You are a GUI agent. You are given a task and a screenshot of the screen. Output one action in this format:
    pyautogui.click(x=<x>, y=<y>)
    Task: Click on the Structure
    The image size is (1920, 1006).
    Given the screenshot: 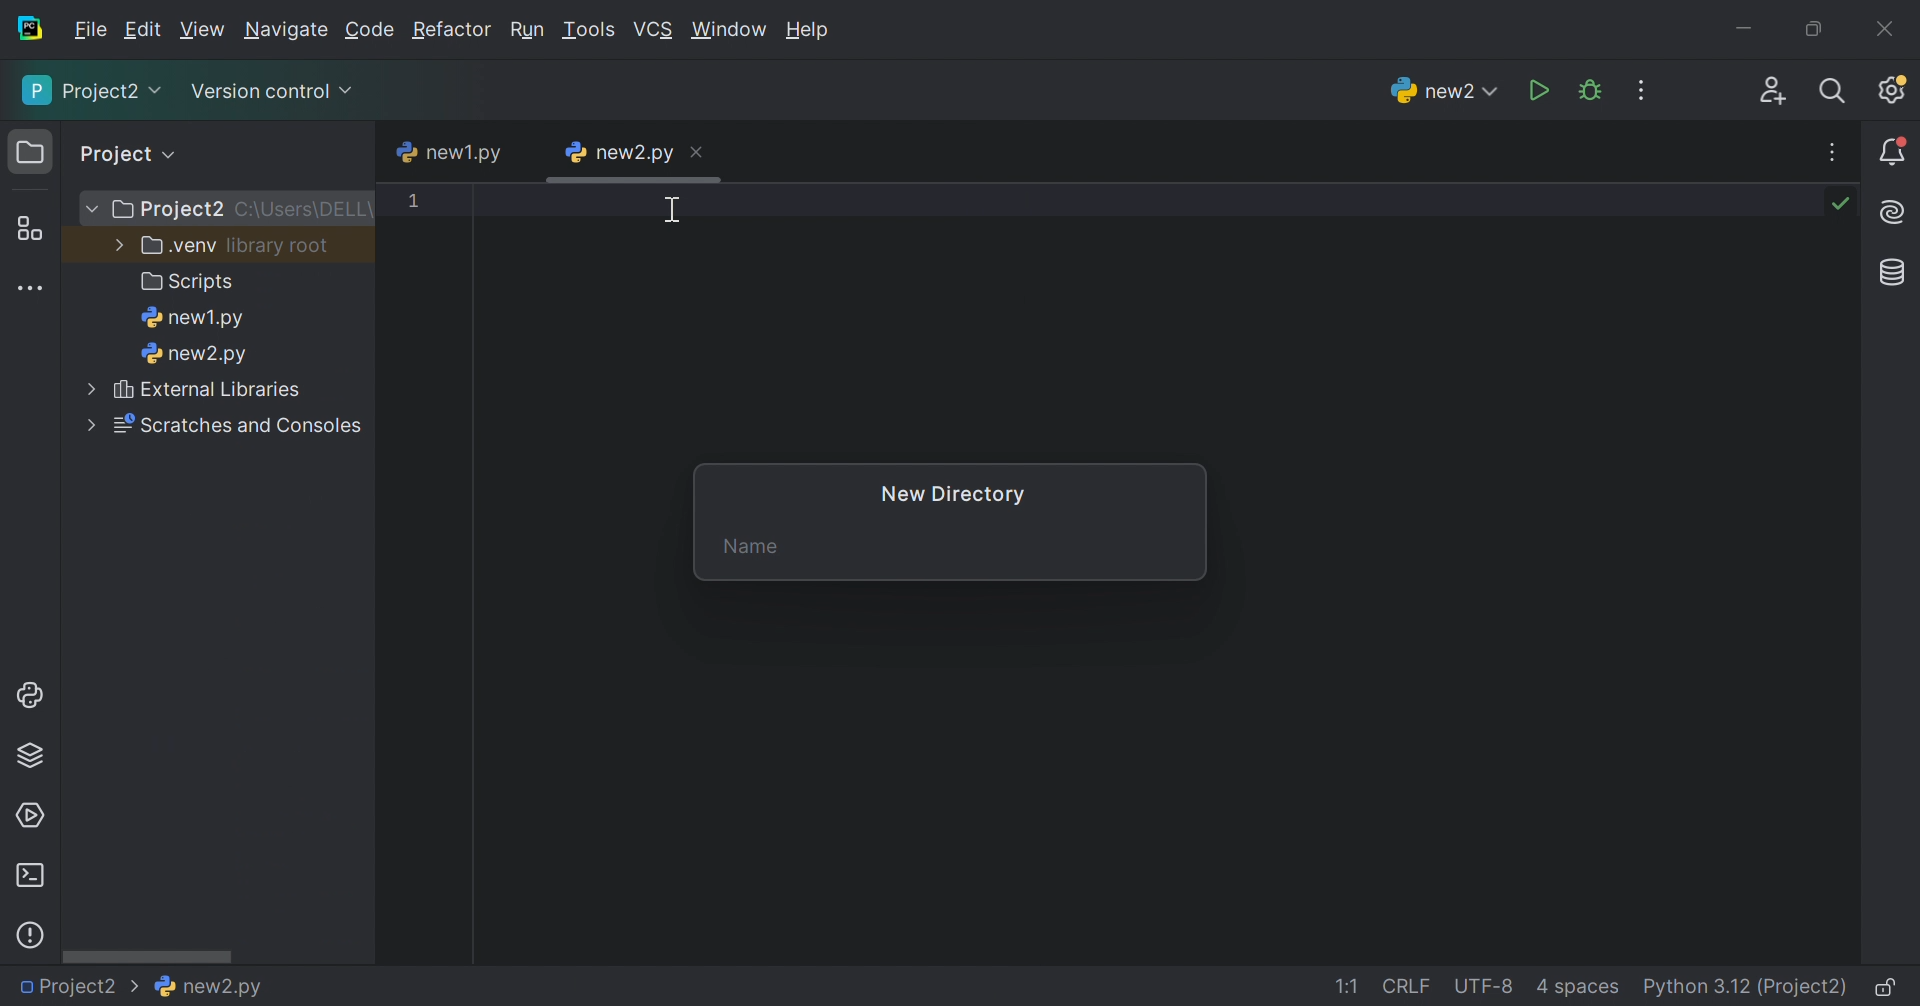 What is the action you would take?
    pyautogui.click(x=31, y=230)
    